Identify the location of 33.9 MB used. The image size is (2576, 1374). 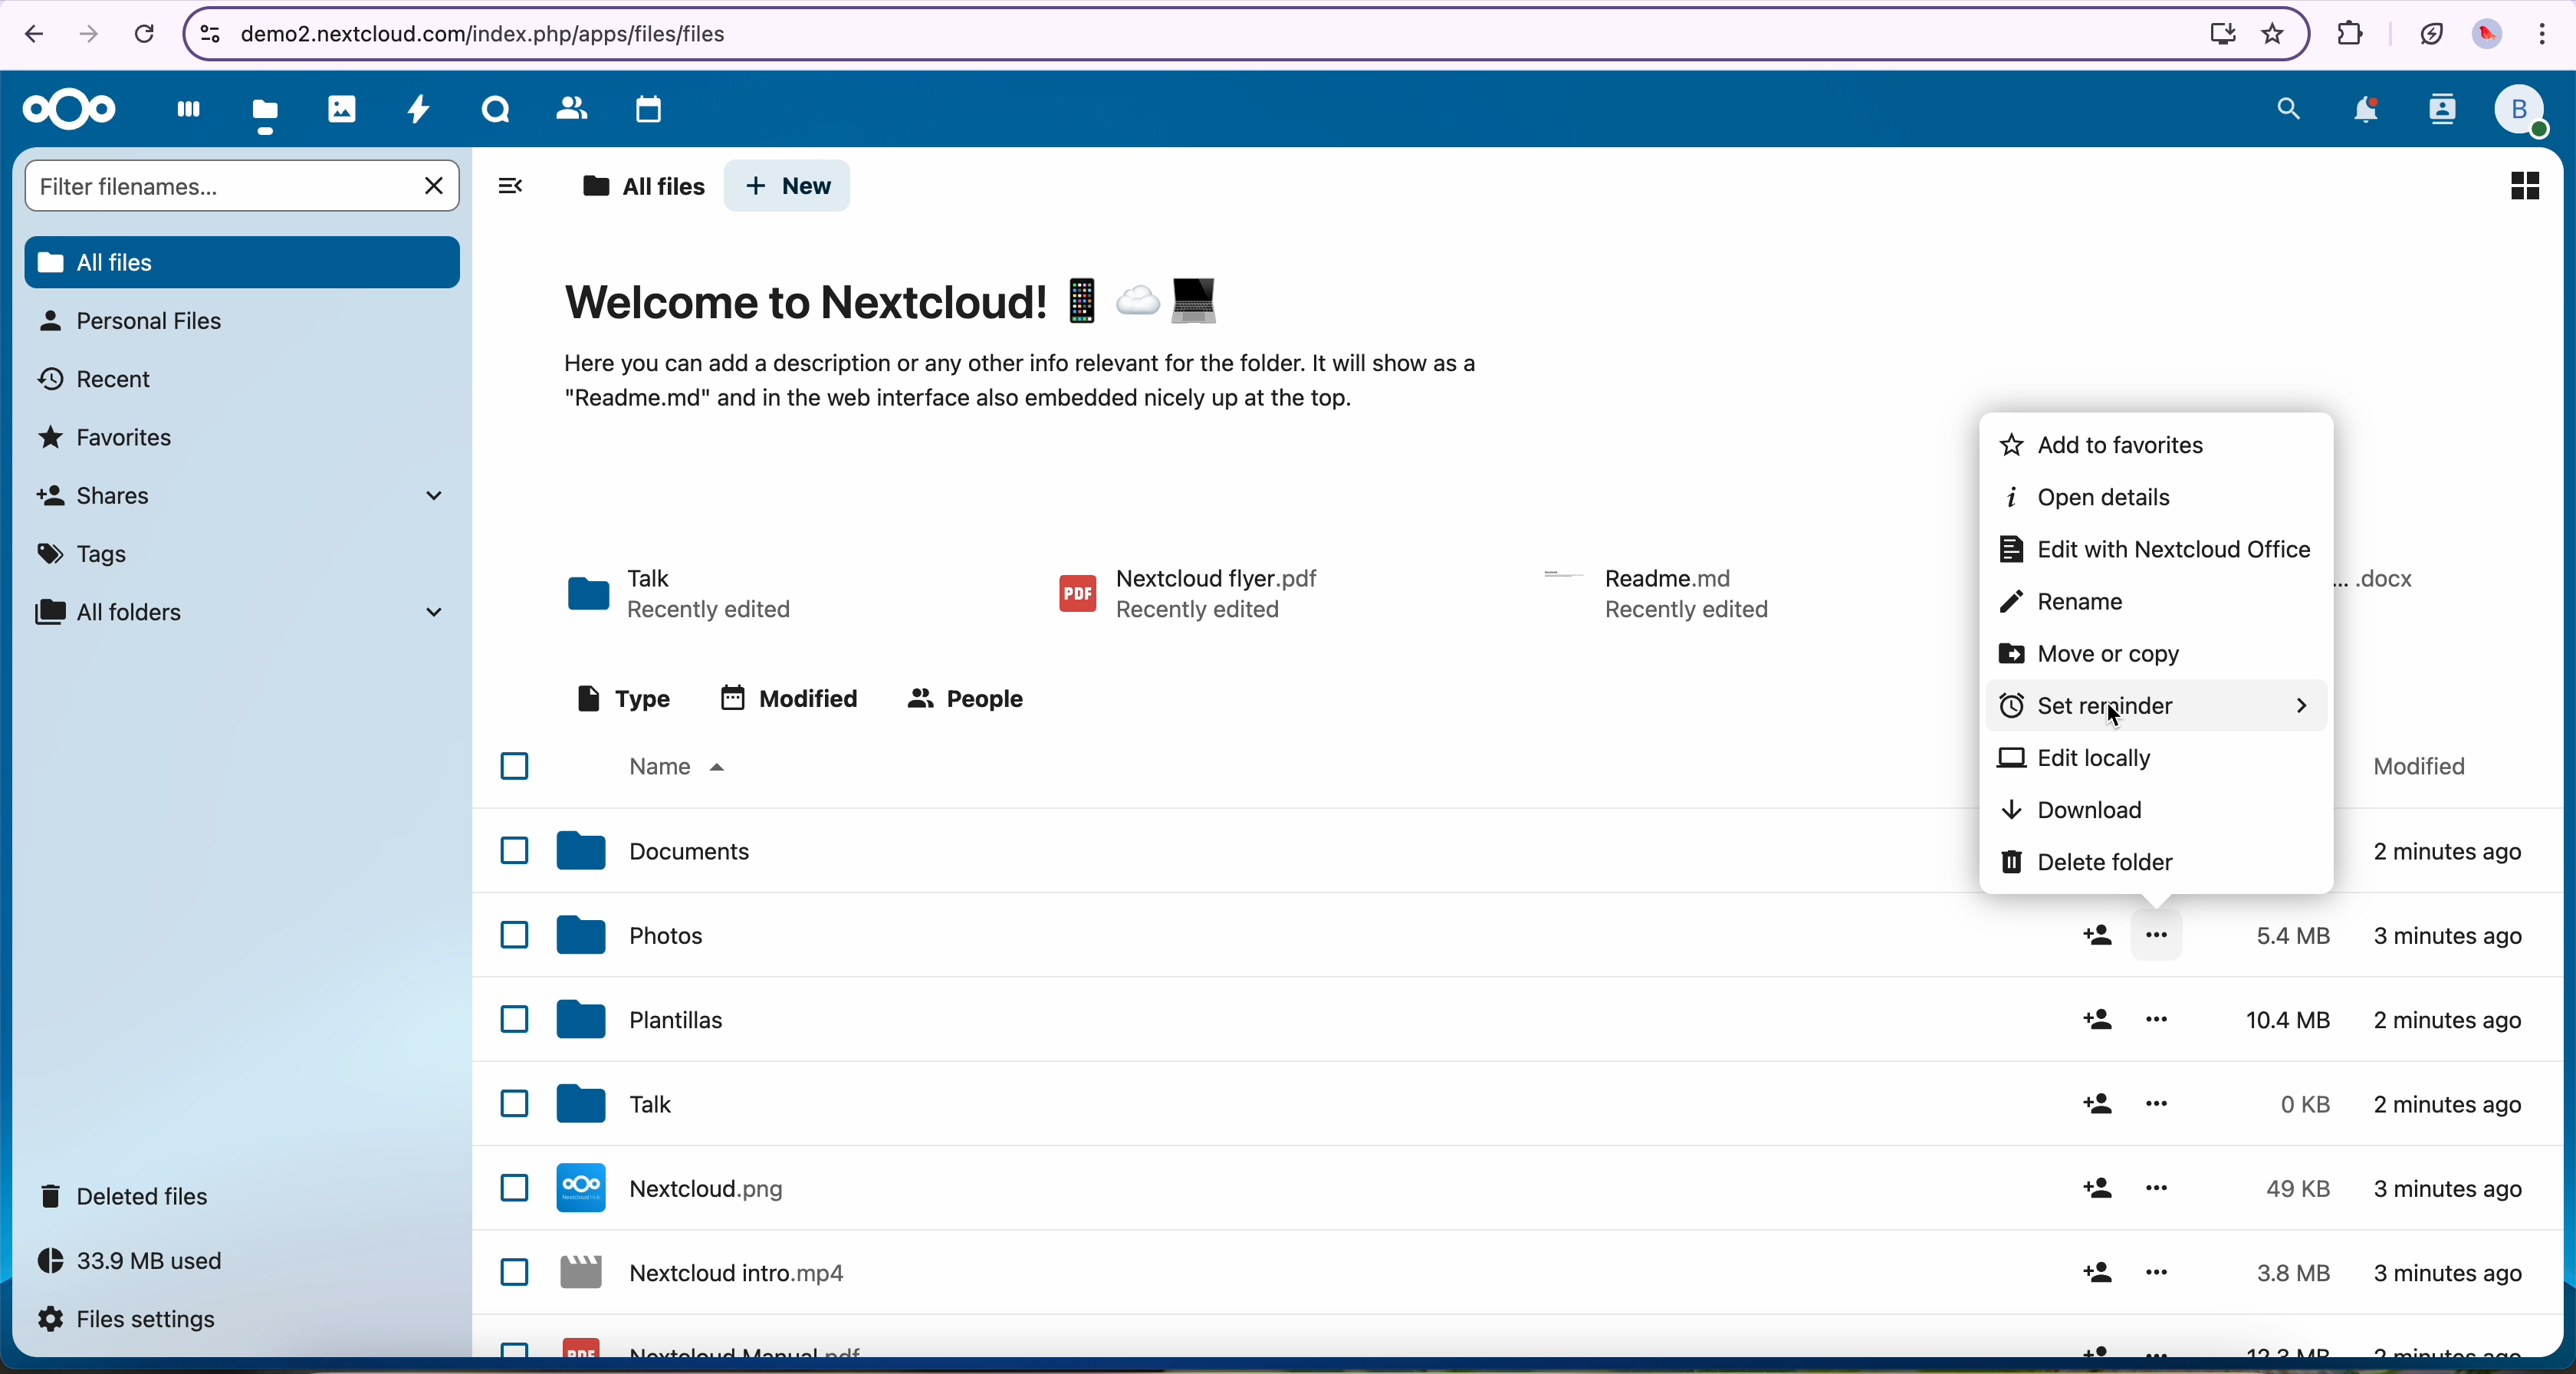
(132, 1263).